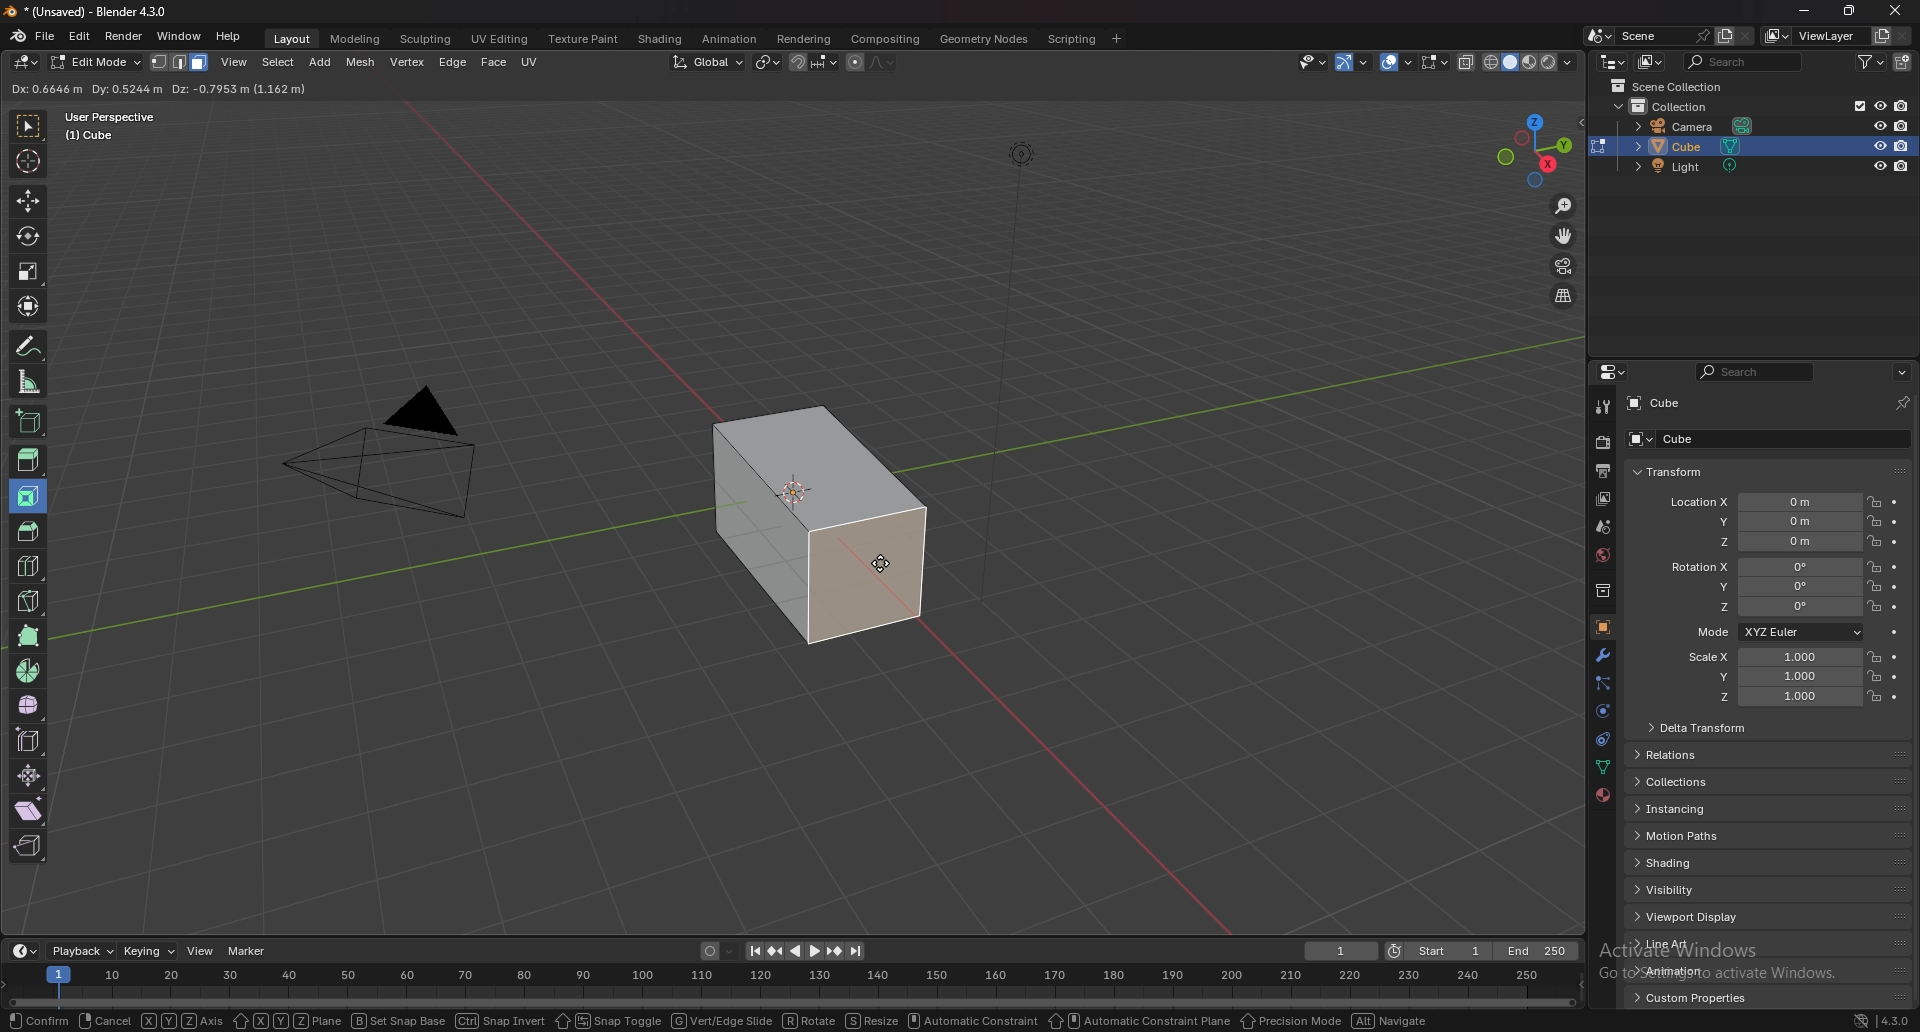  What do you see at coordinates (1903, 167) in the screenshot?
I see `disable in render` at bounding box center [1903, 167].